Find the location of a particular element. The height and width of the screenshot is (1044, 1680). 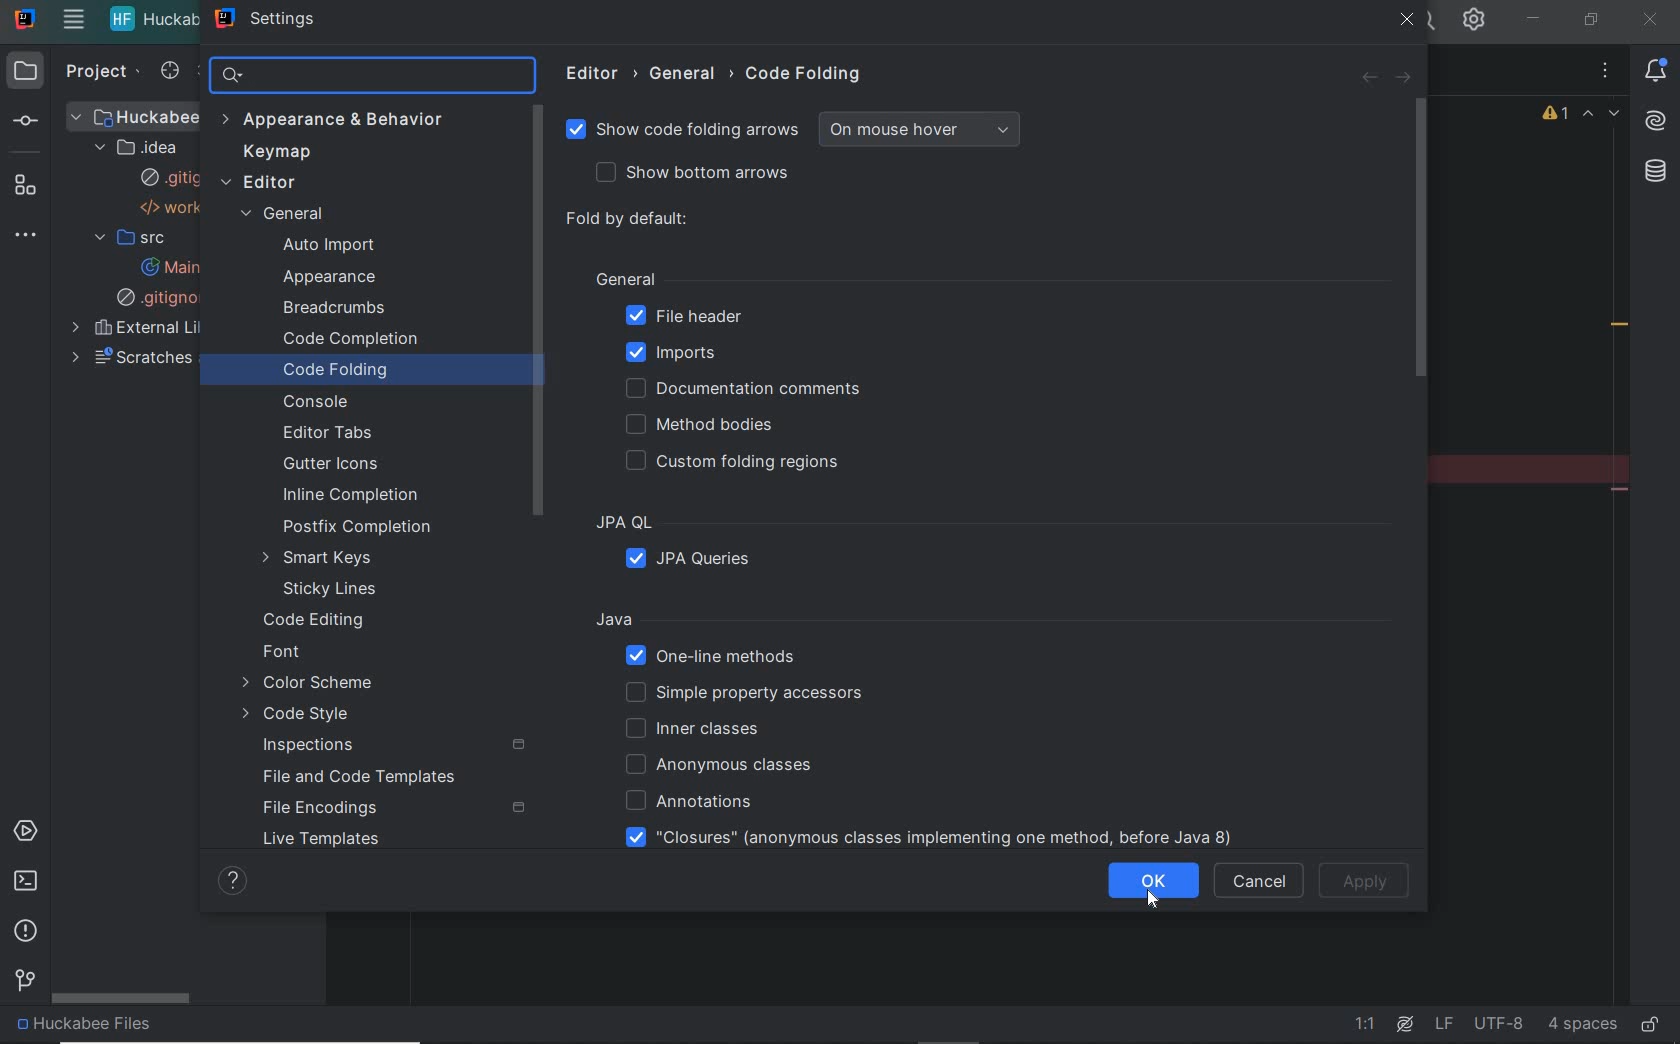

breadcrumbs is located at coordinates (337, 308).